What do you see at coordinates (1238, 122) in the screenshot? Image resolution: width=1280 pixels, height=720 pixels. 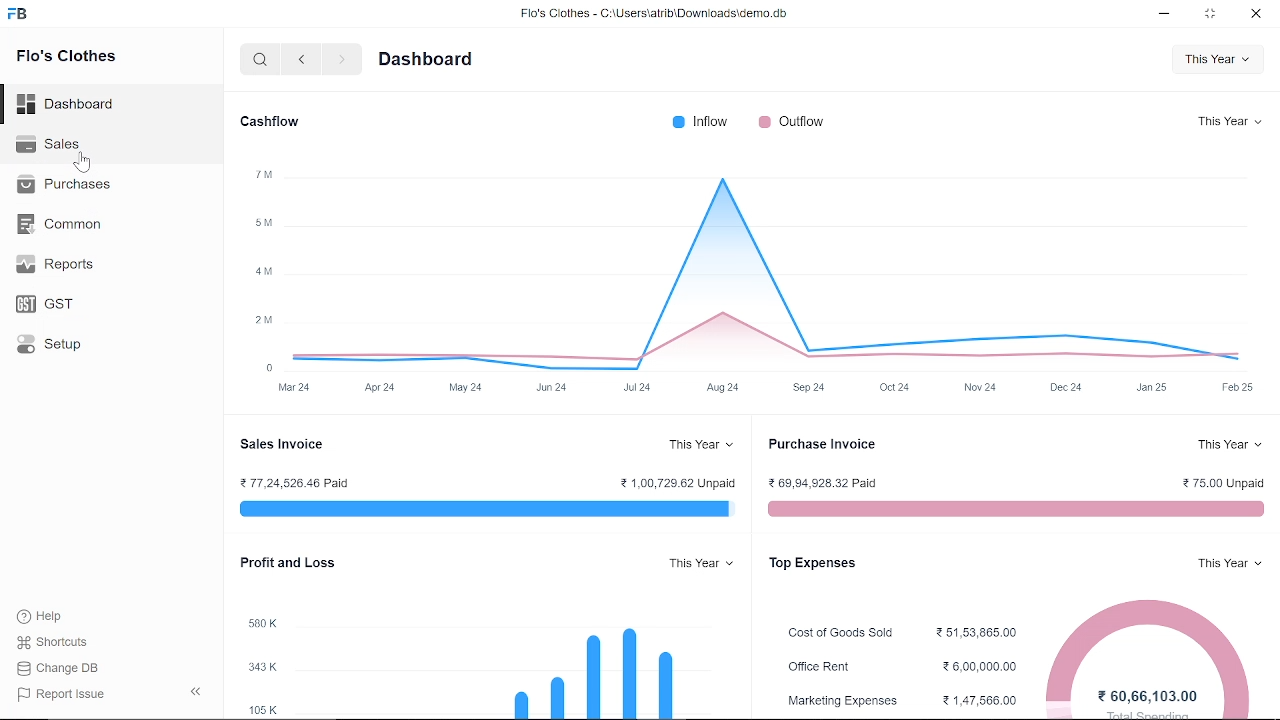 I see `This Year` at bounding box center [1238, 122].